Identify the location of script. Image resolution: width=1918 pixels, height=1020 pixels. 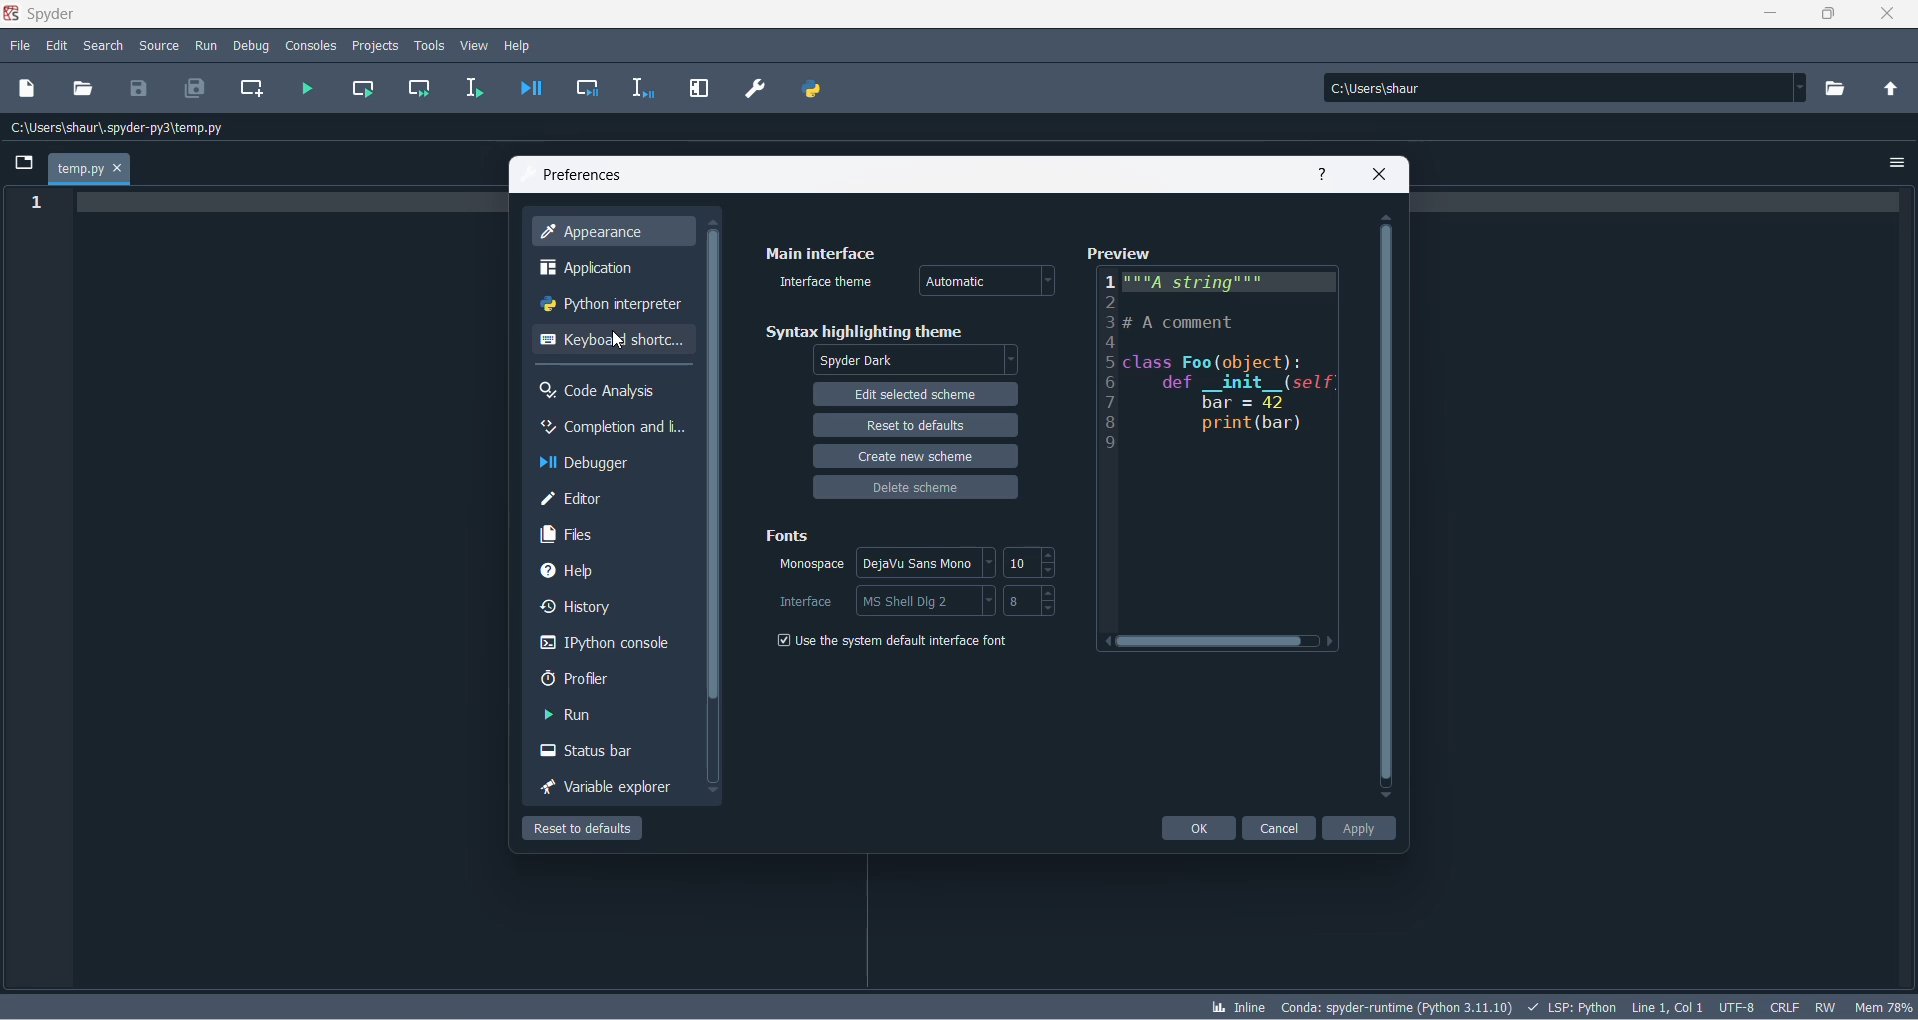
(1572, 1005).